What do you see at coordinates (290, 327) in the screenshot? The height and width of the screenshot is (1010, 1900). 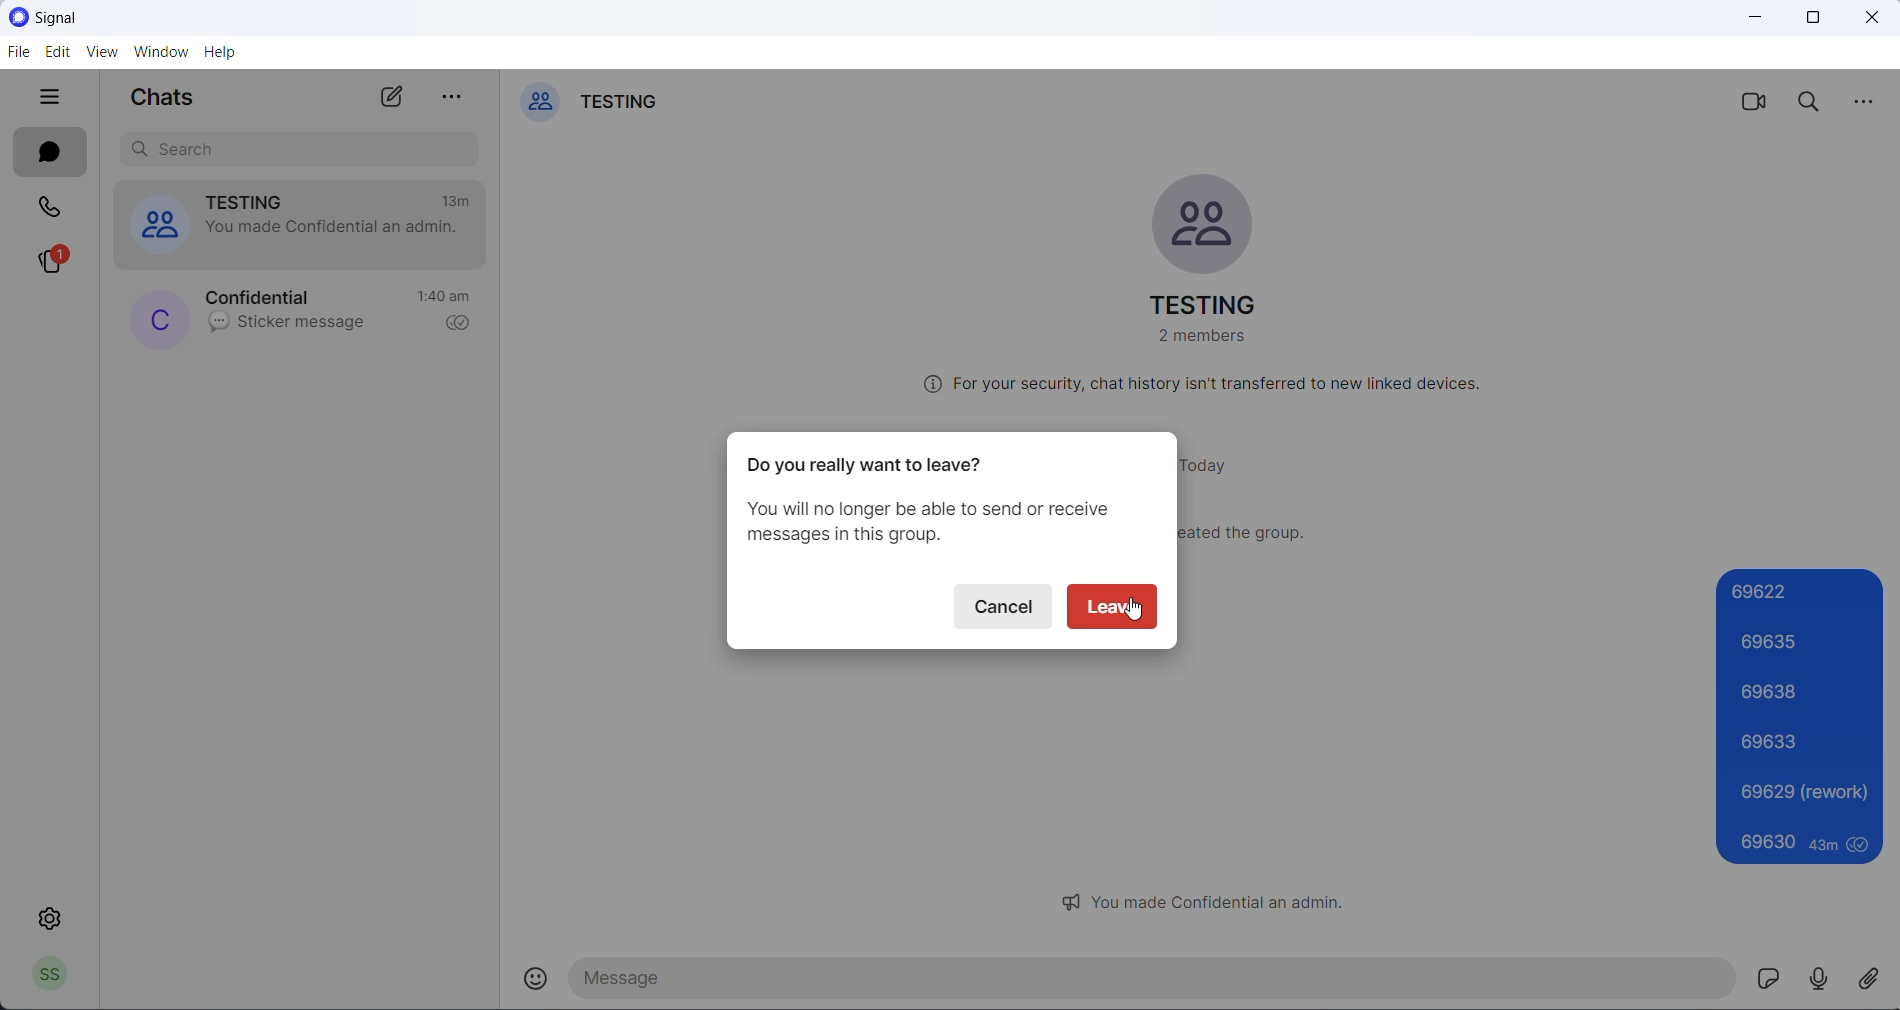 I see `last message` at bounding box center [290, 327].